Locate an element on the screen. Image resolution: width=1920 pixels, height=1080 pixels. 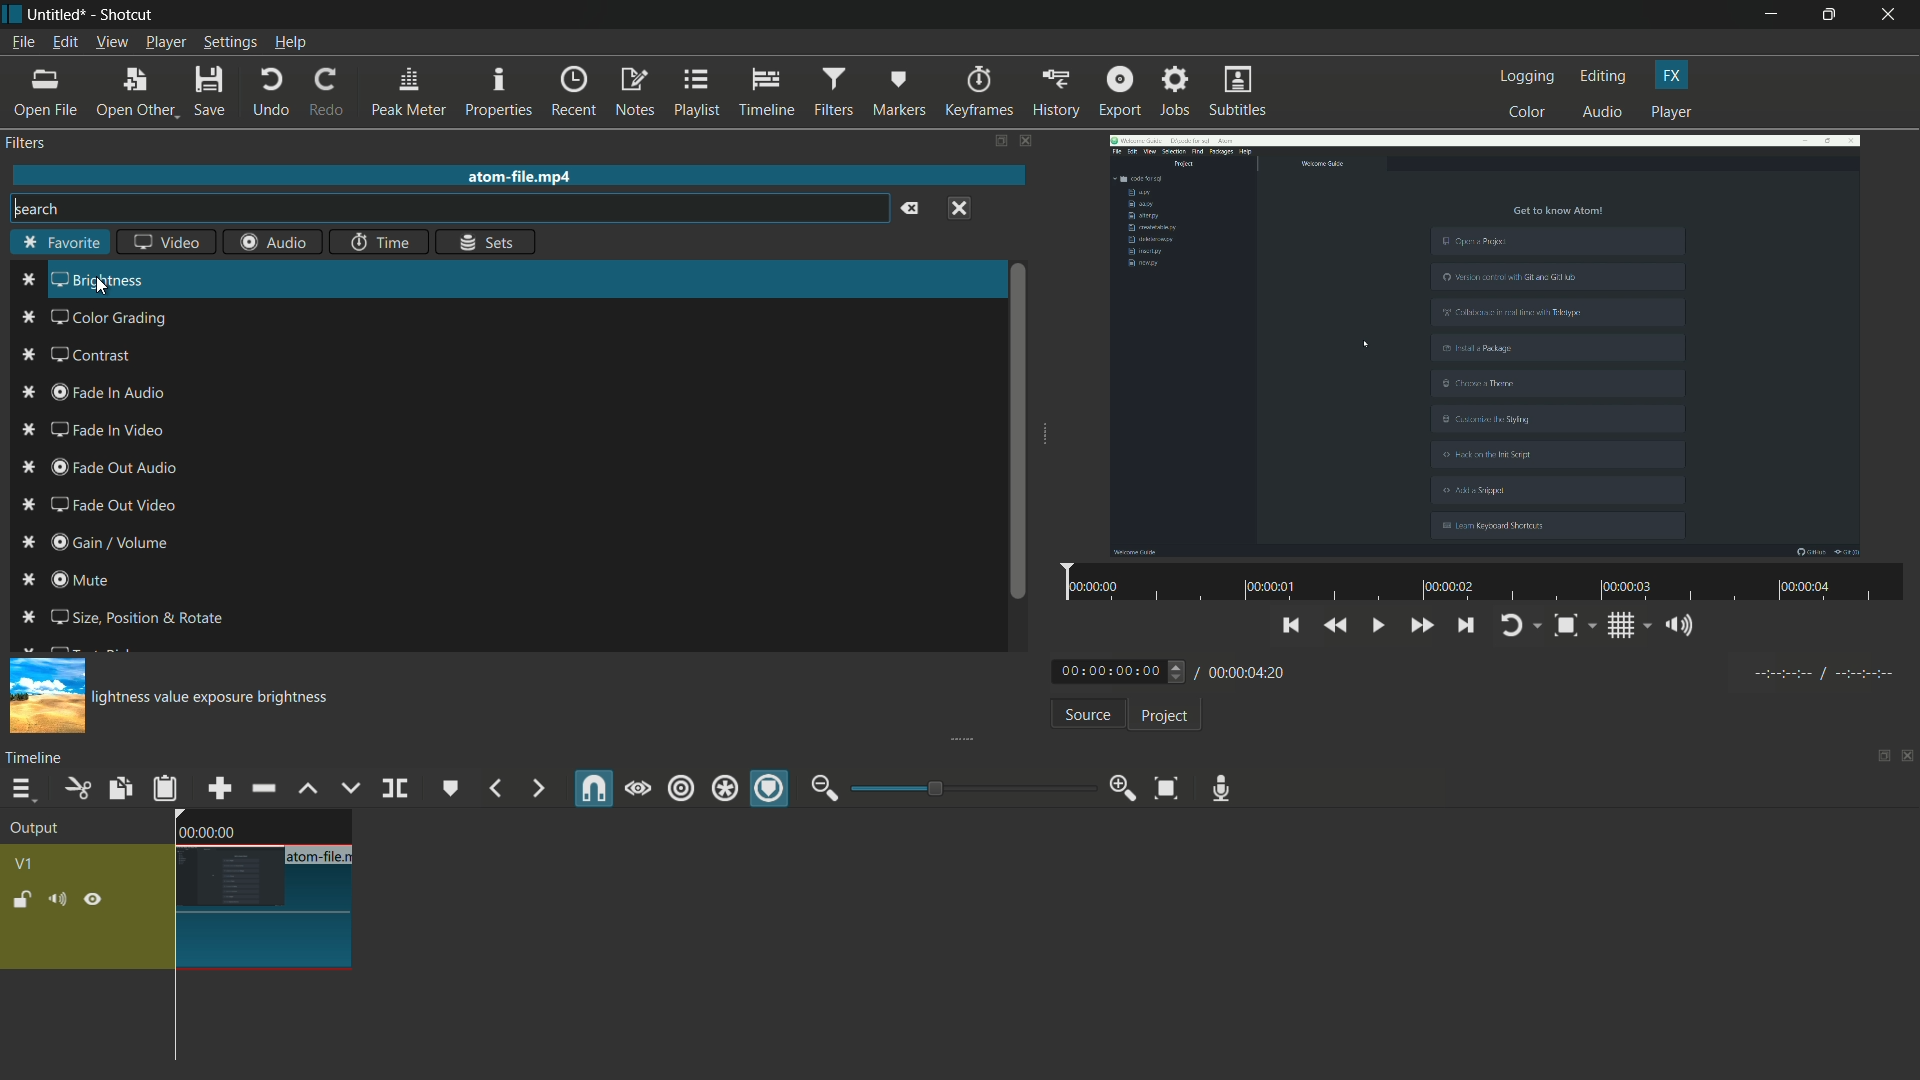
timeline menu is located at coordinates (22, 791).